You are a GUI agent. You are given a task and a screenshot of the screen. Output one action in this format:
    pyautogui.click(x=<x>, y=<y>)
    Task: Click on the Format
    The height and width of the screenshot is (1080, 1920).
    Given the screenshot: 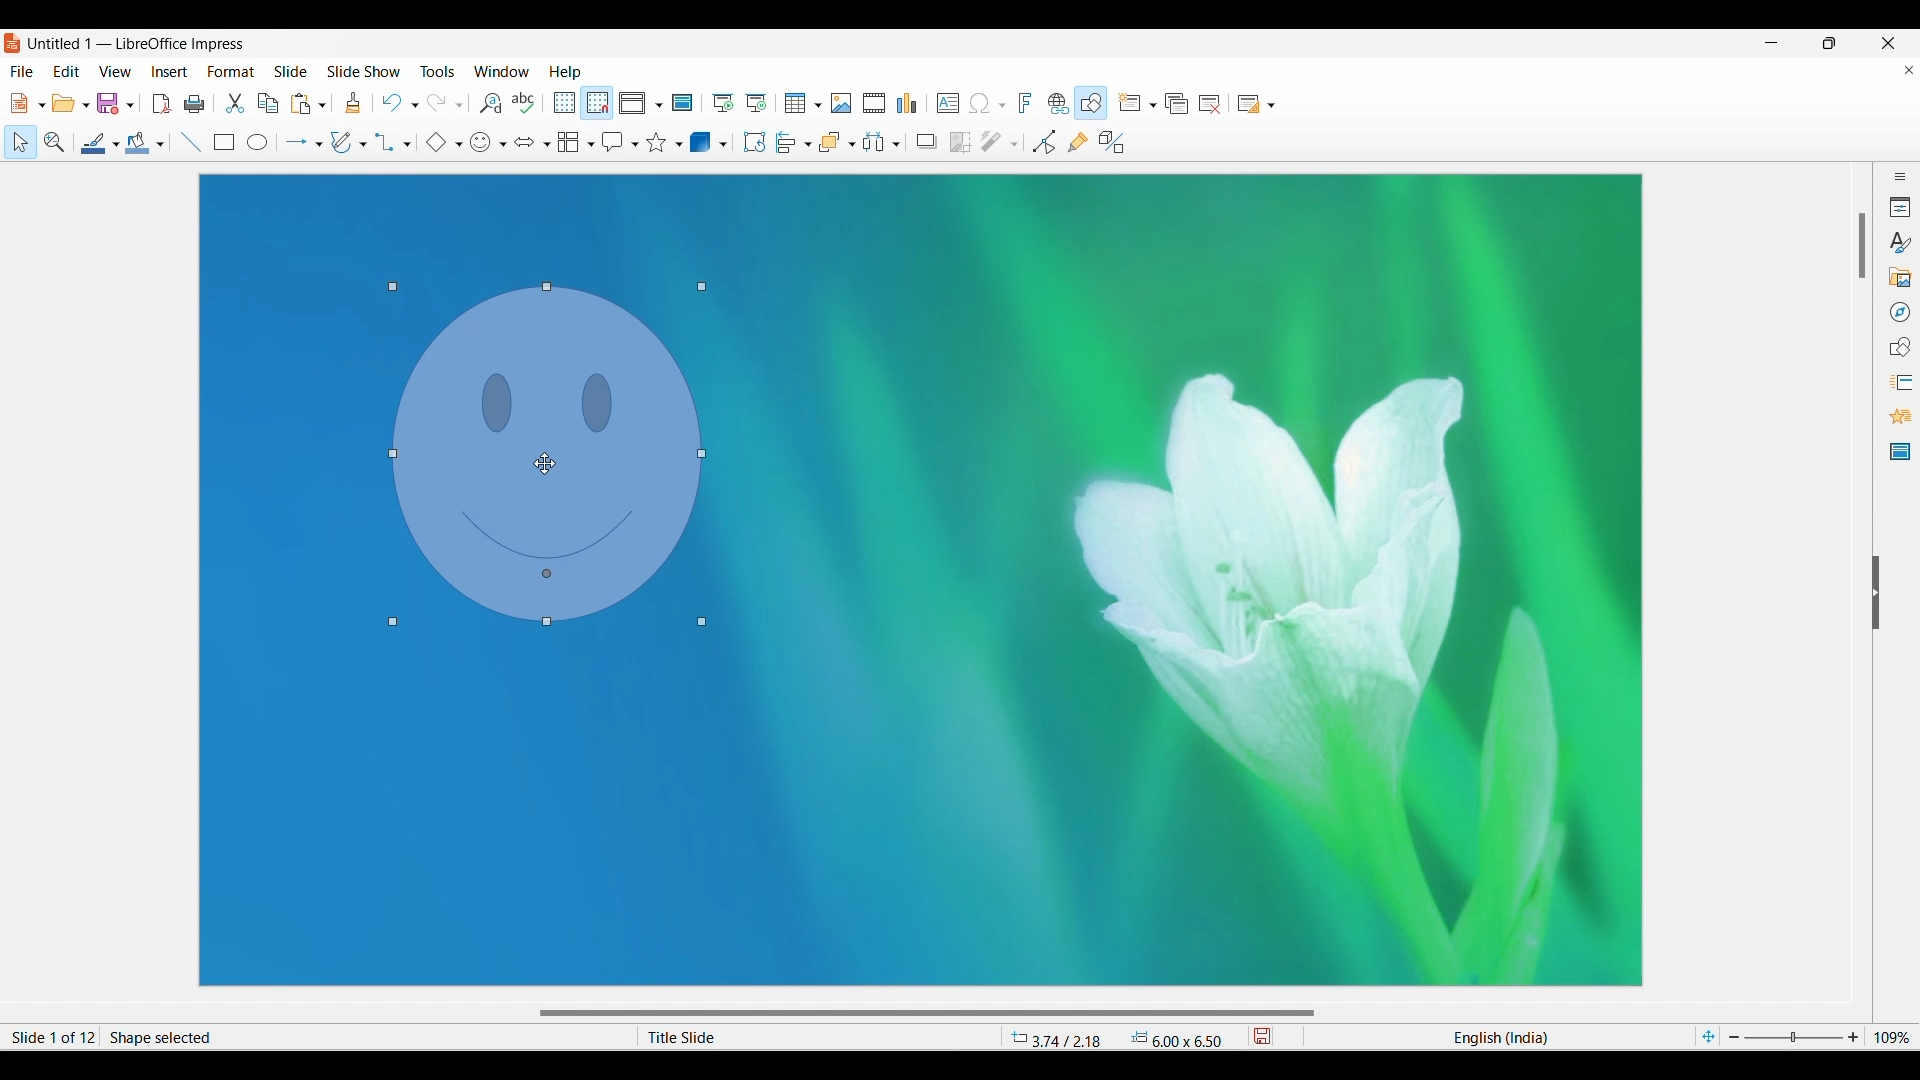 What is the action you would take?
    pyautogui.click(x=231, y=72)
    